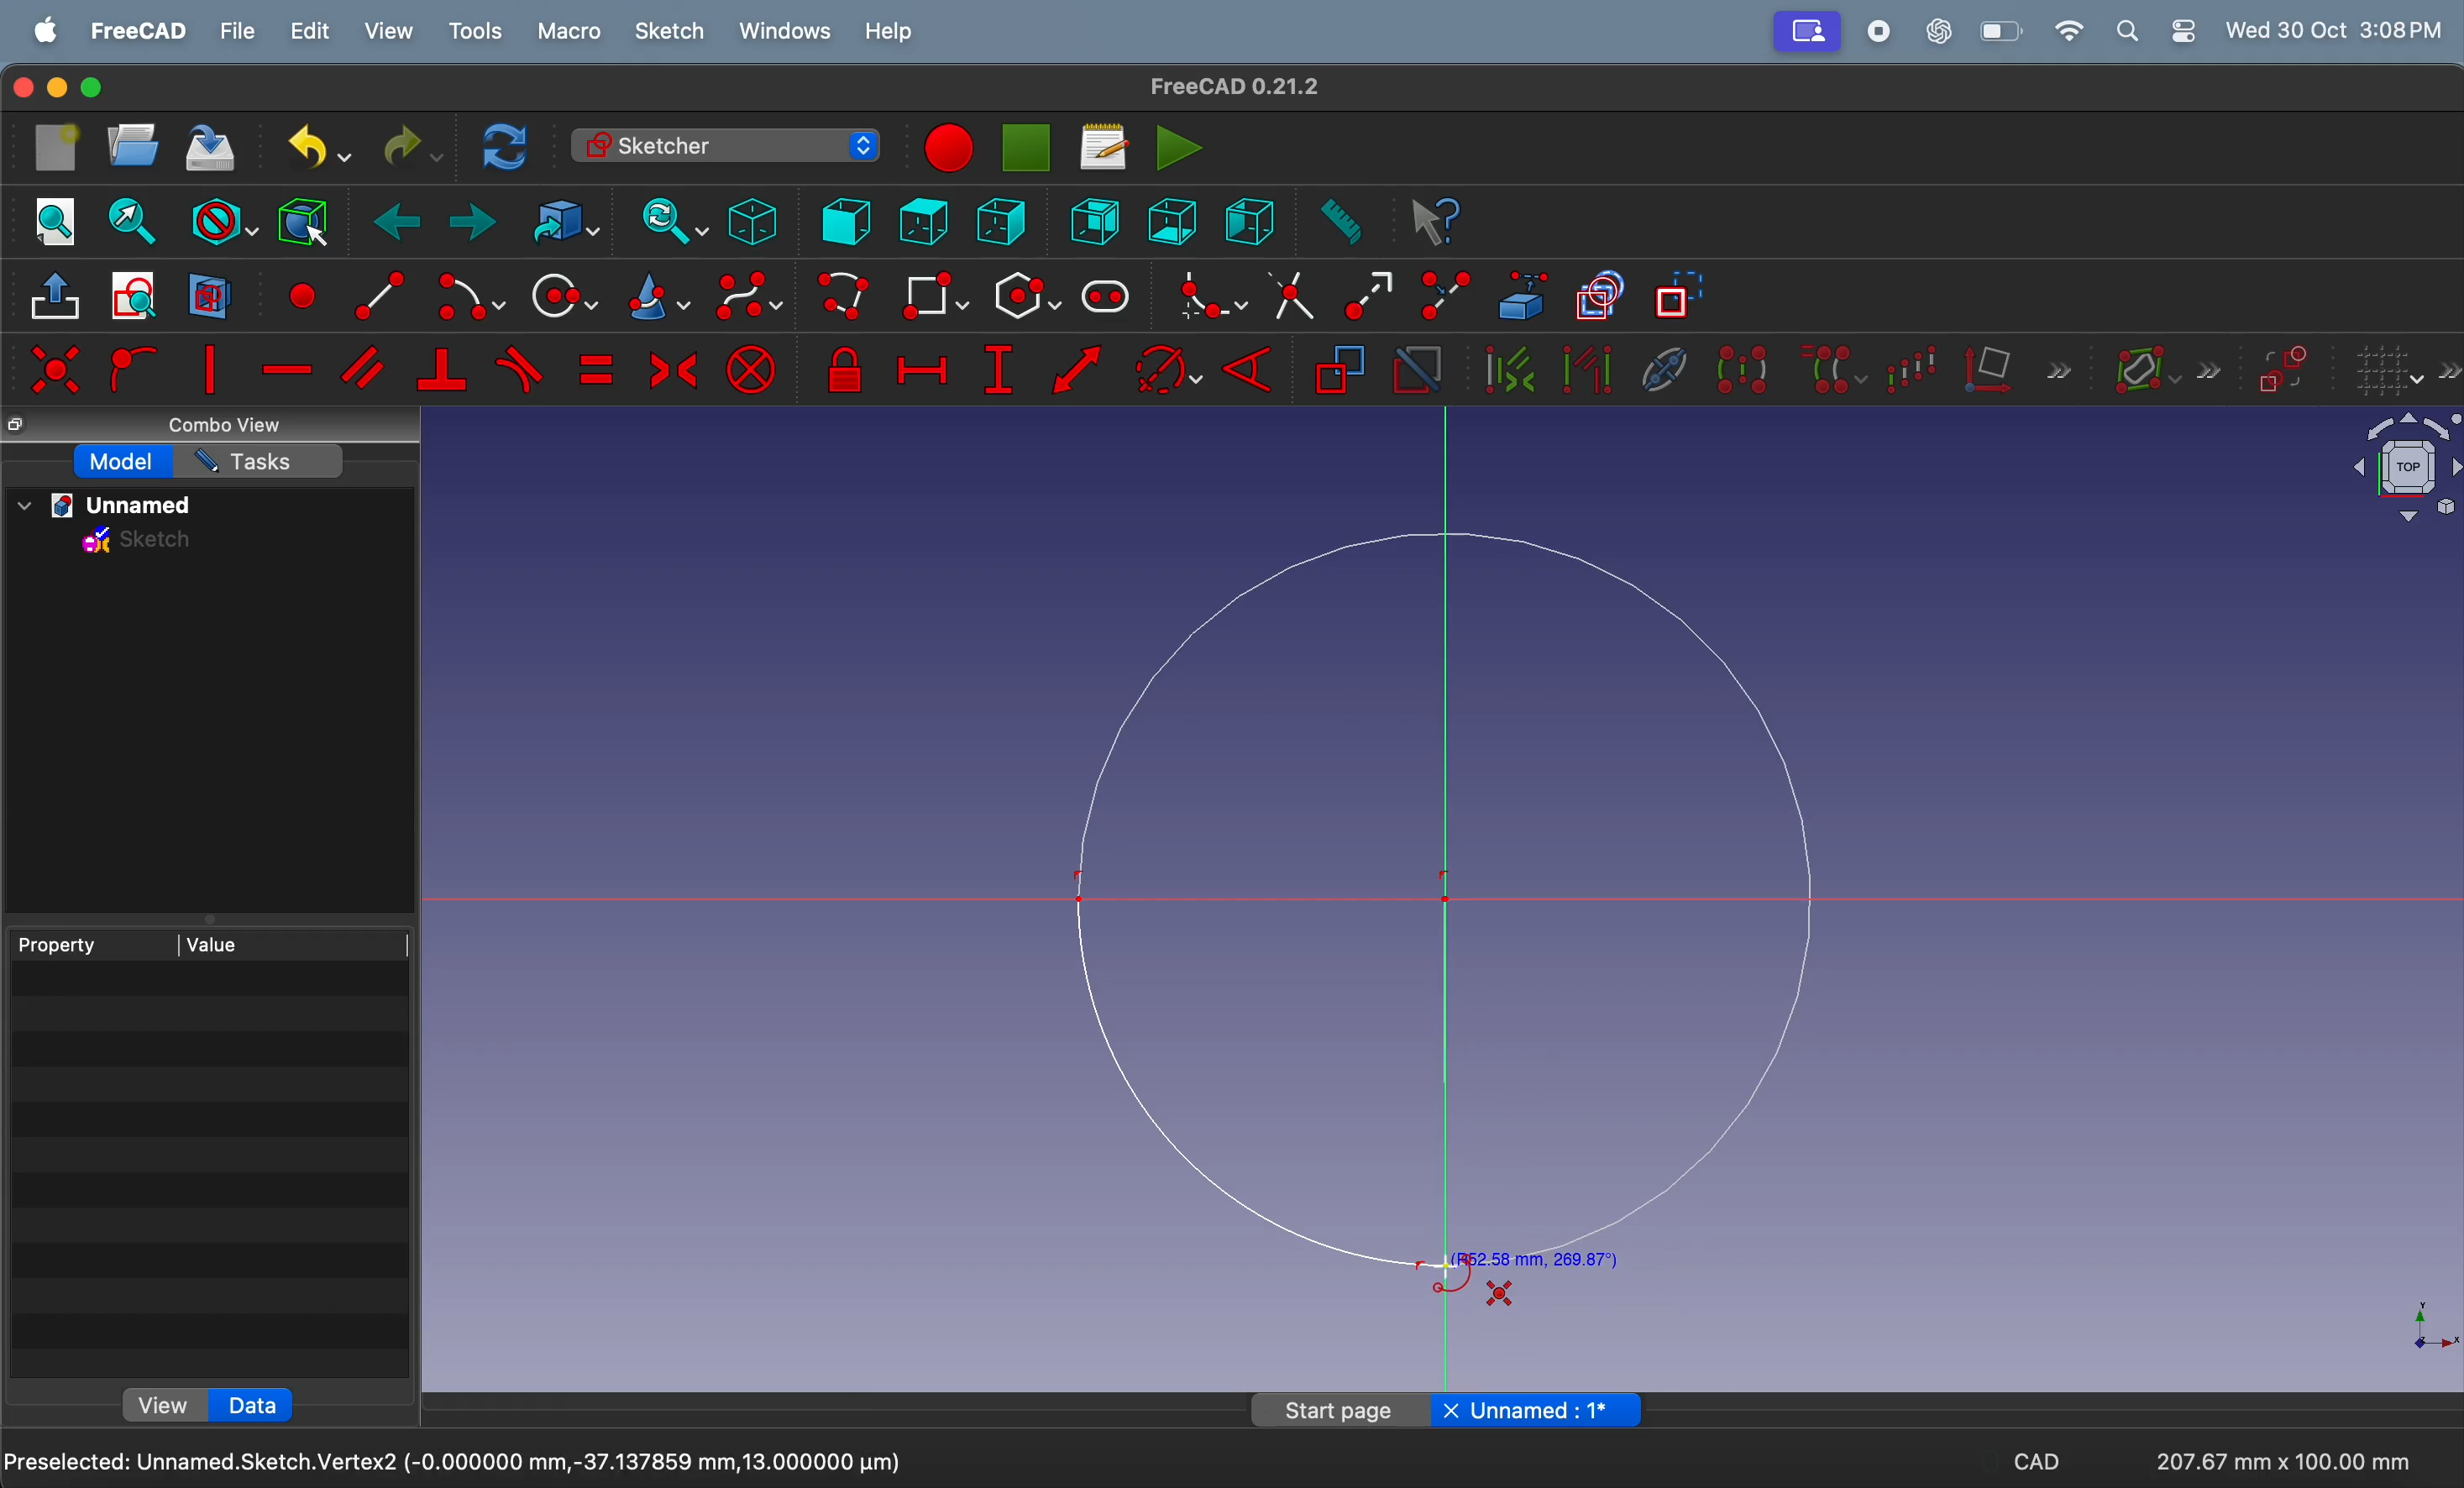 This screenshot has height=1488, width=2464. Describe the element at coordinates (222, 219) in the screenshot. I see `draw styles` at that location.